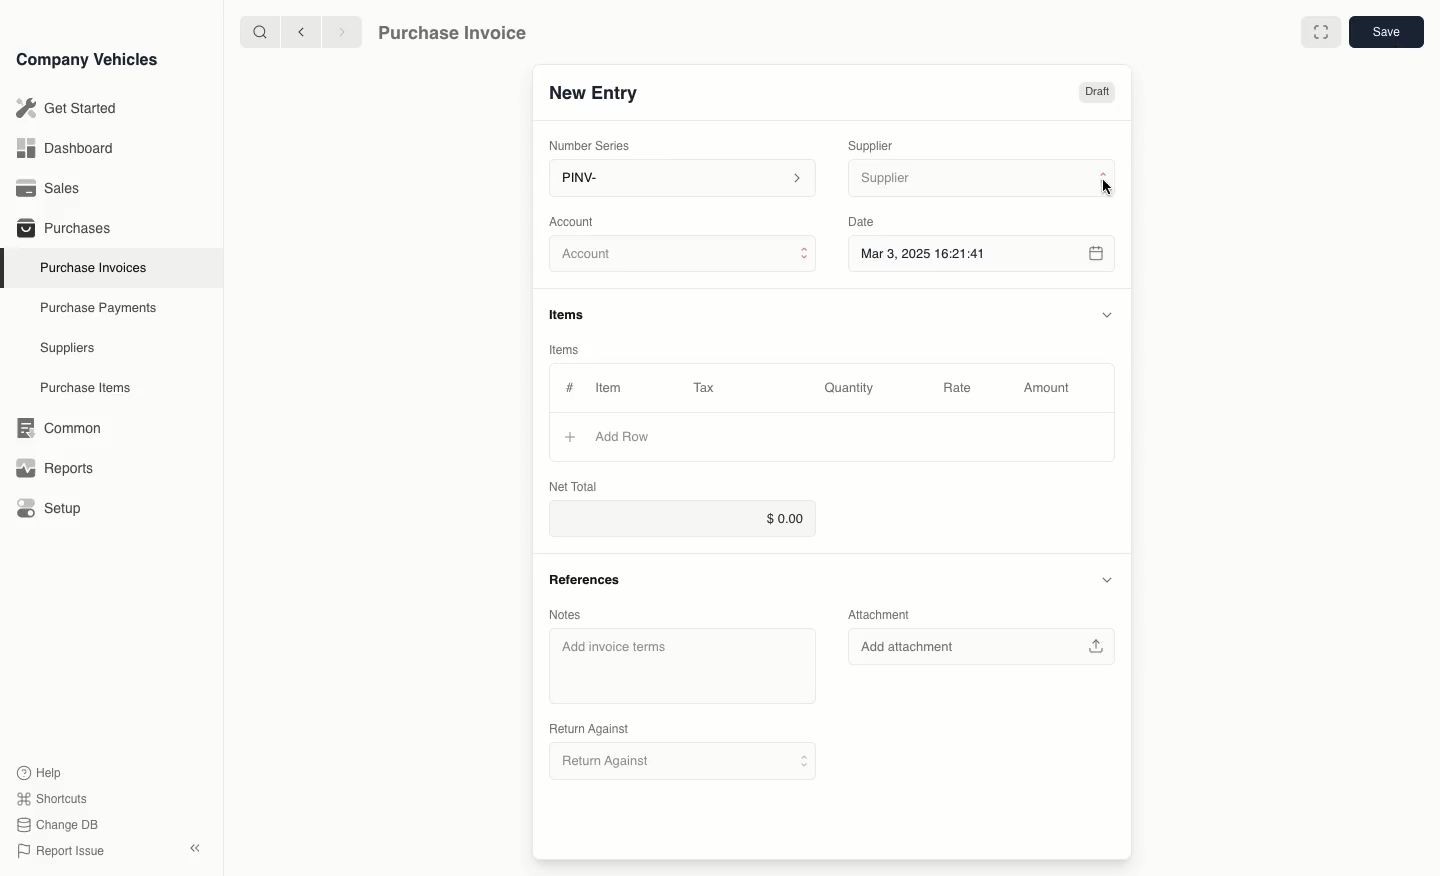 Image resolution: width=1440 pixels, height=876 pixels. What do you see at coordinates (607, 390) in the screenshot?
I see `Item` at bounding box center [607, 390].